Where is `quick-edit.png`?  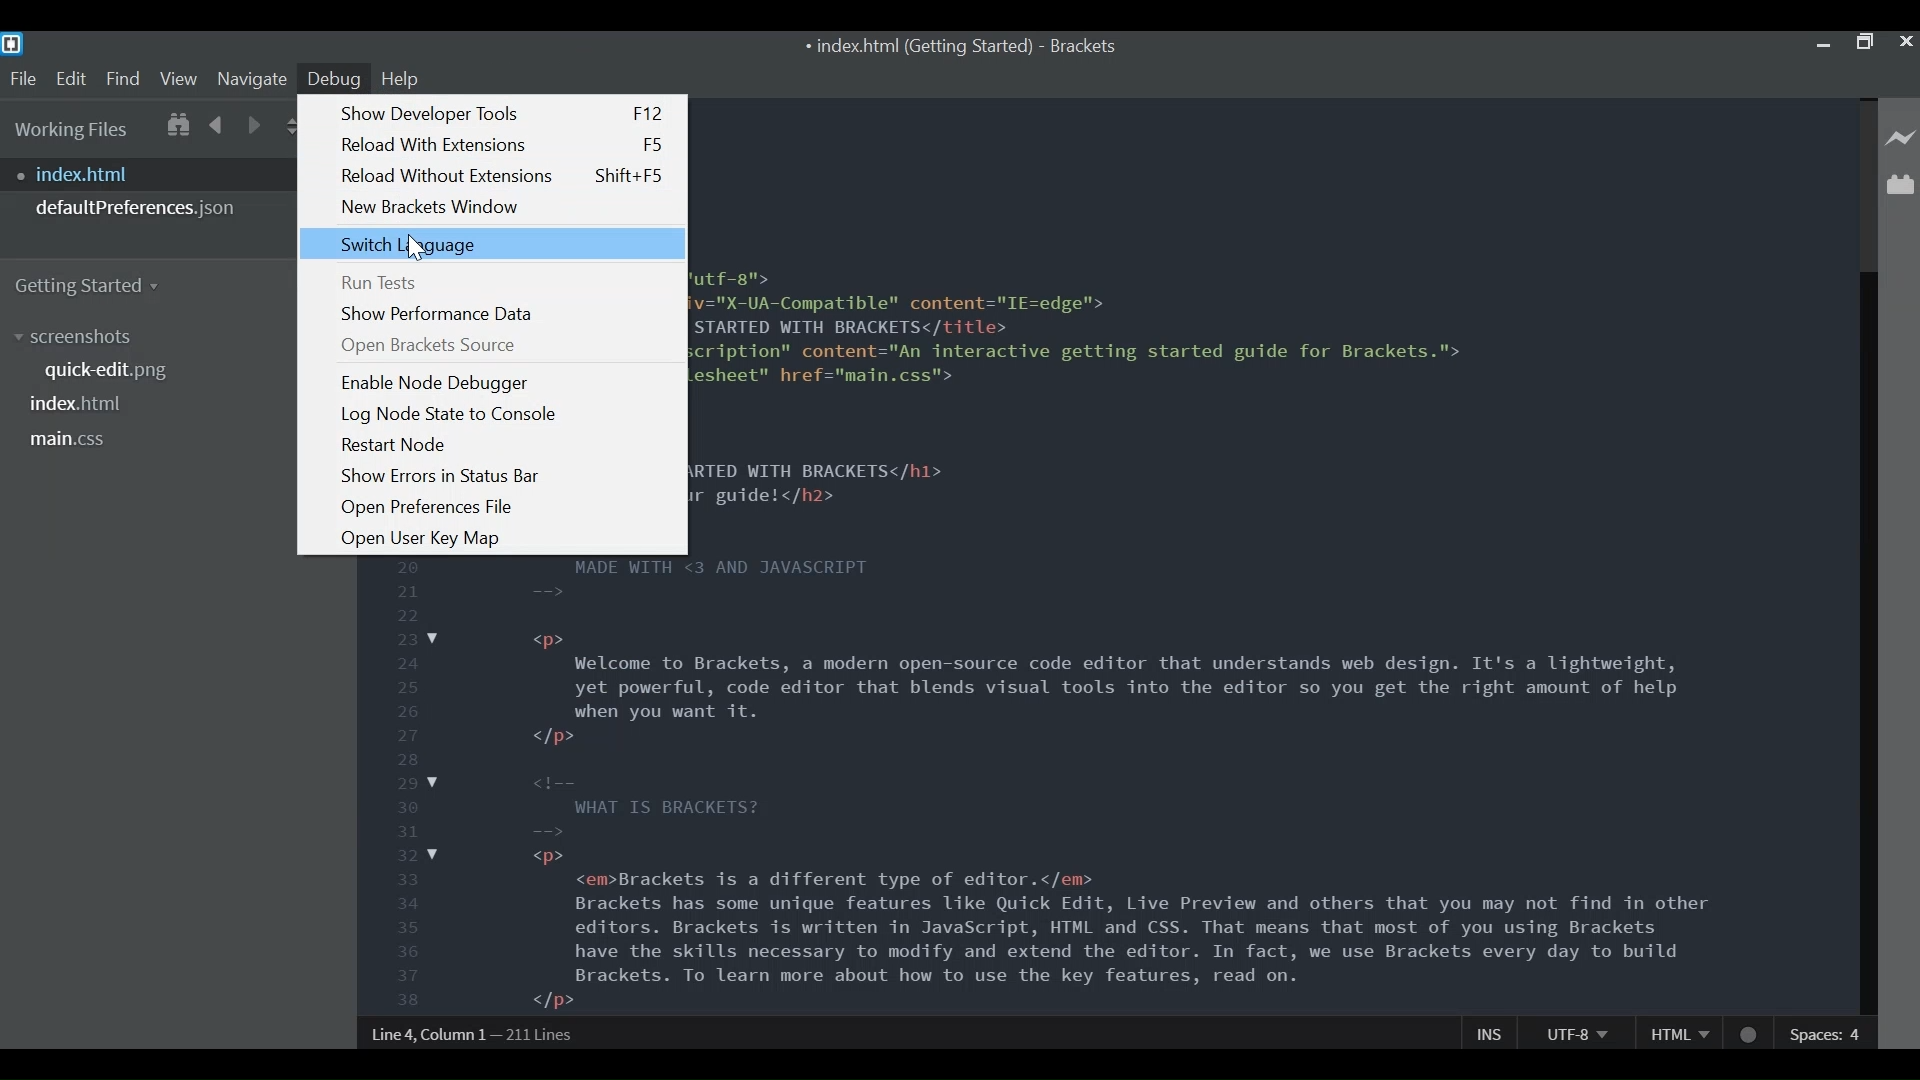
quick-edit.png is located at coordinates (115, 373).